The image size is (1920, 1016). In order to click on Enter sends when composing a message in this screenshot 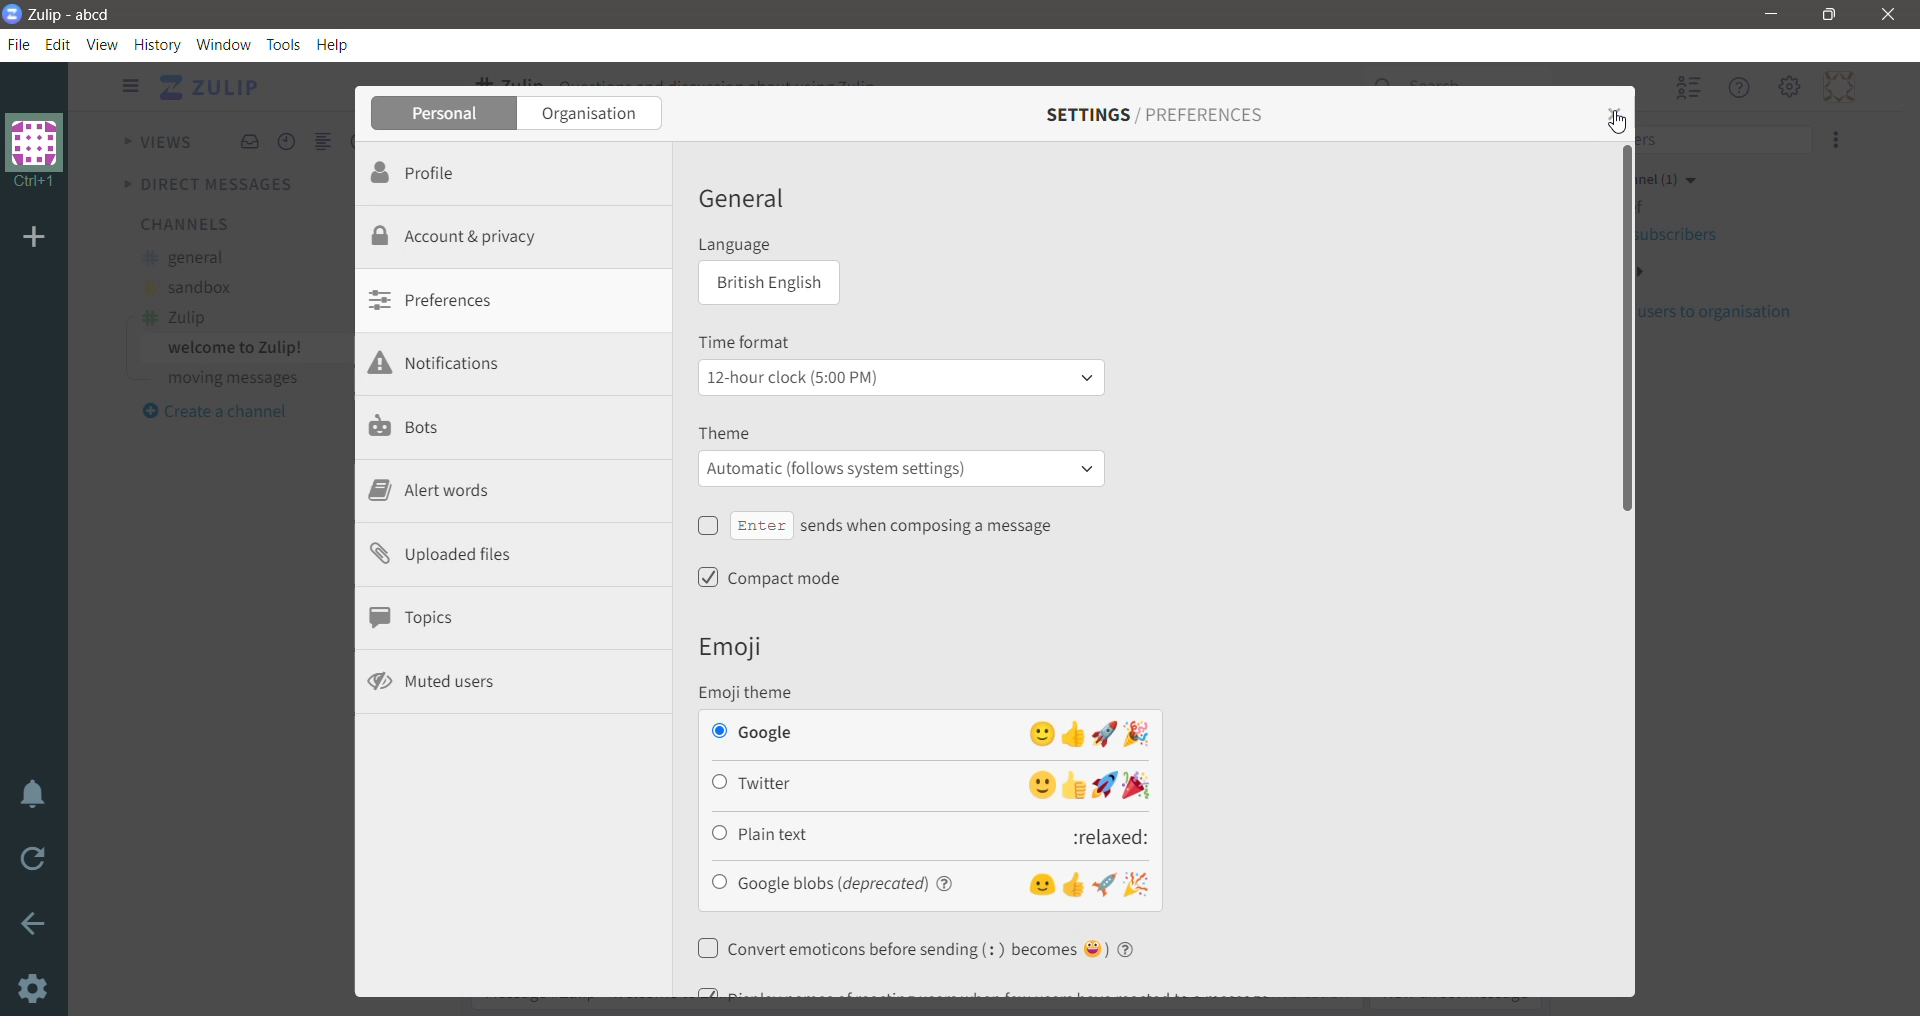, I will do `click(902, 523)`.